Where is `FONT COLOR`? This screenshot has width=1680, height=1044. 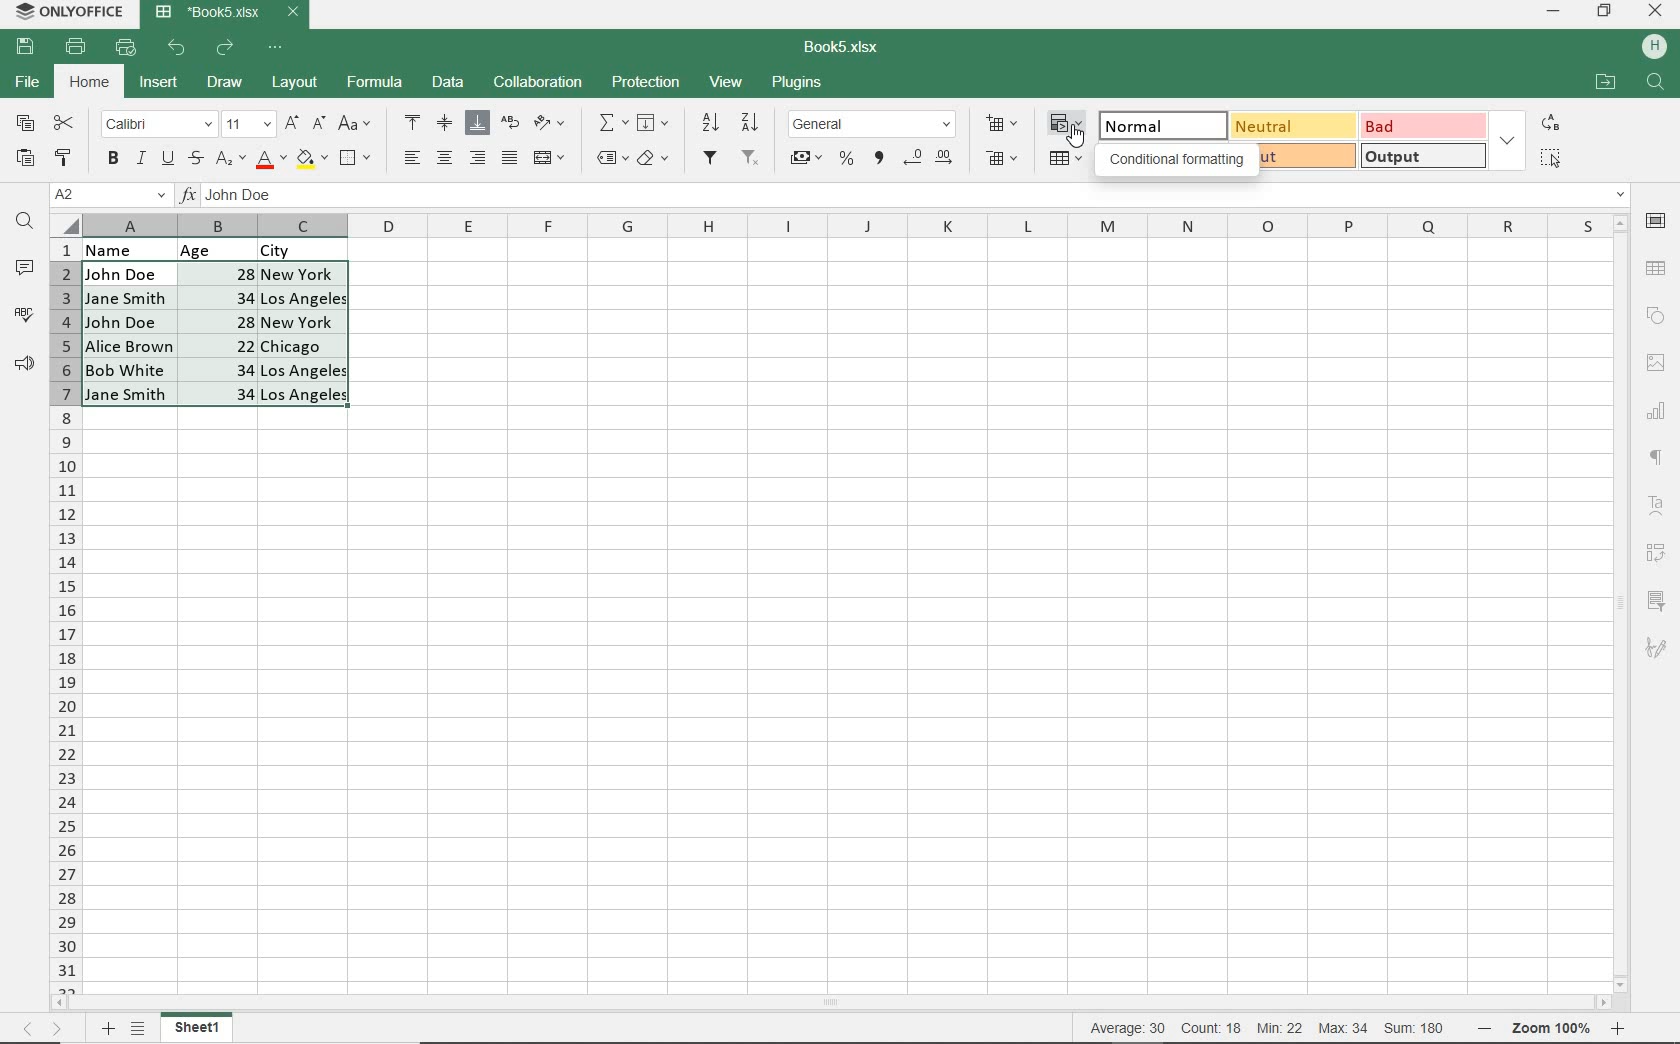 FONT COLOR is located at coordinates (271, 160).